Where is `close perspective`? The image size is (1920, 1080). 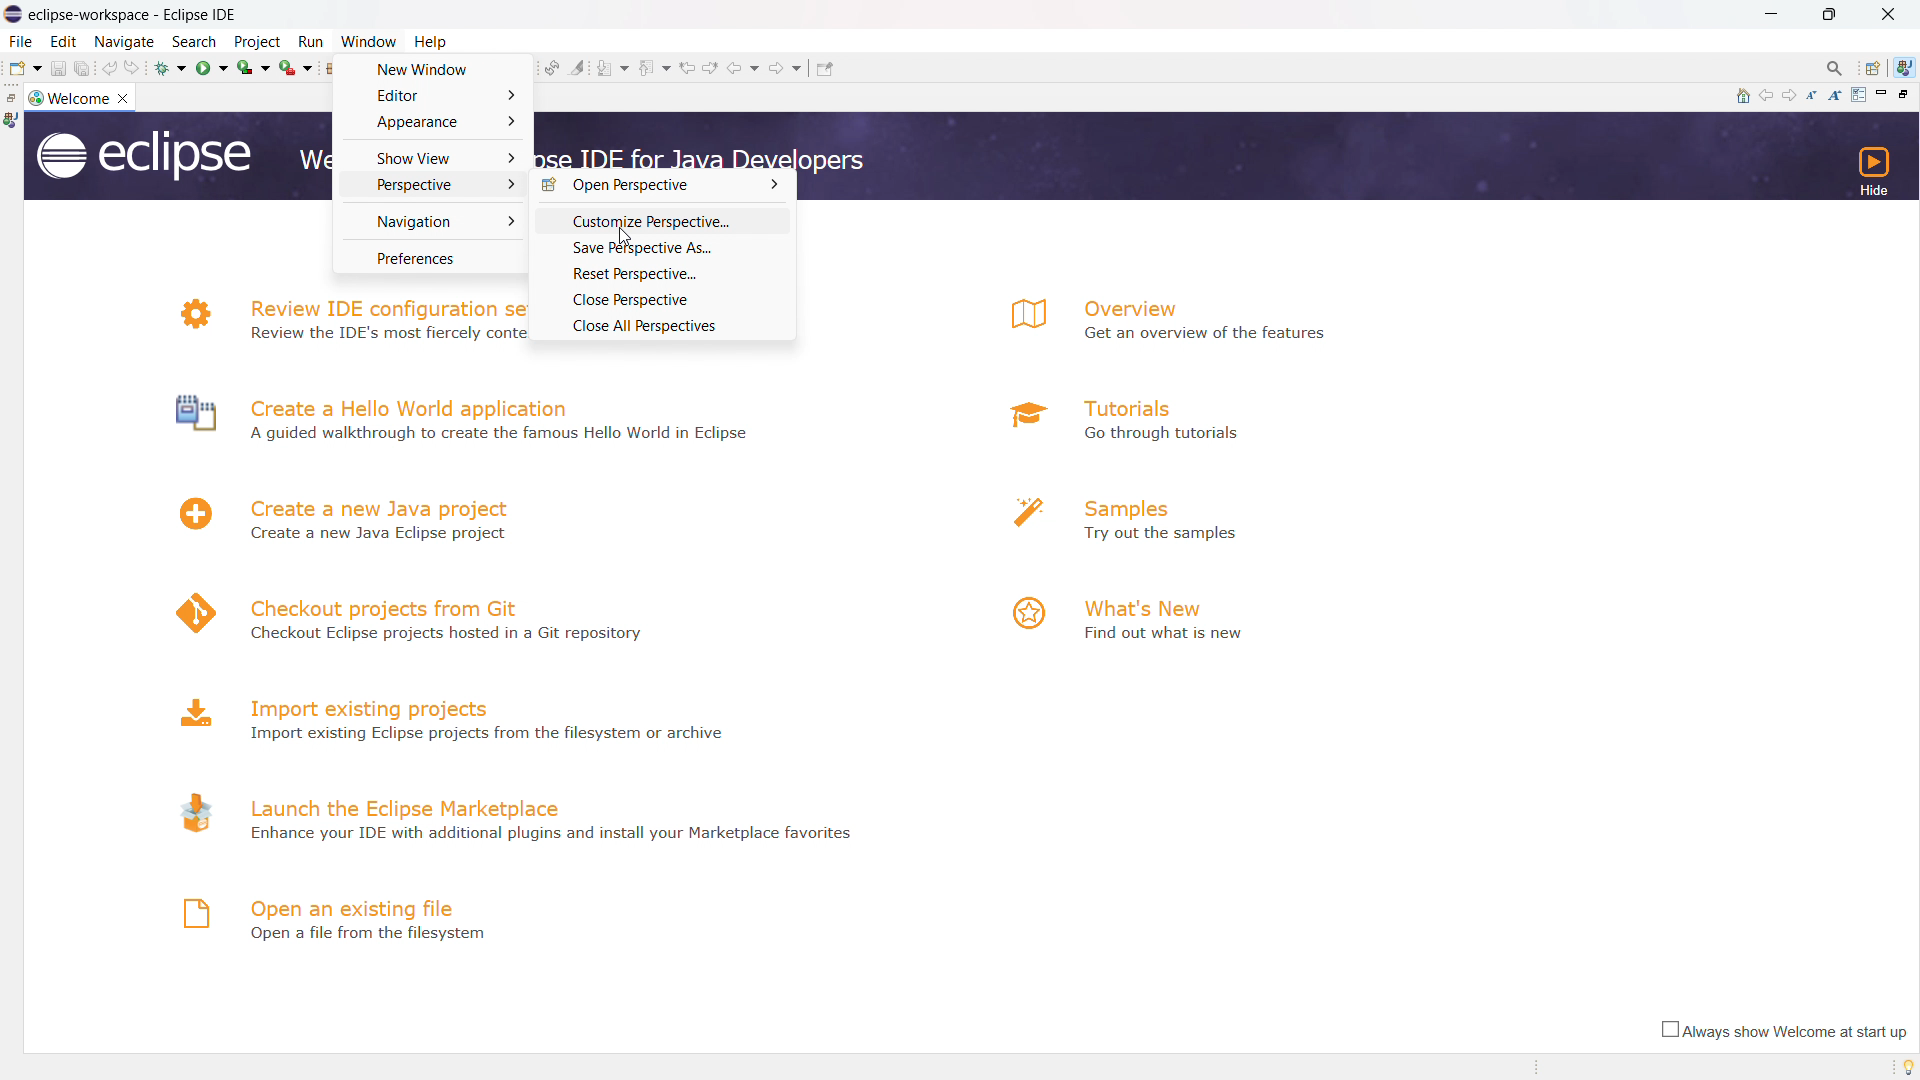 close perspective is located at coordinates (662, 300).